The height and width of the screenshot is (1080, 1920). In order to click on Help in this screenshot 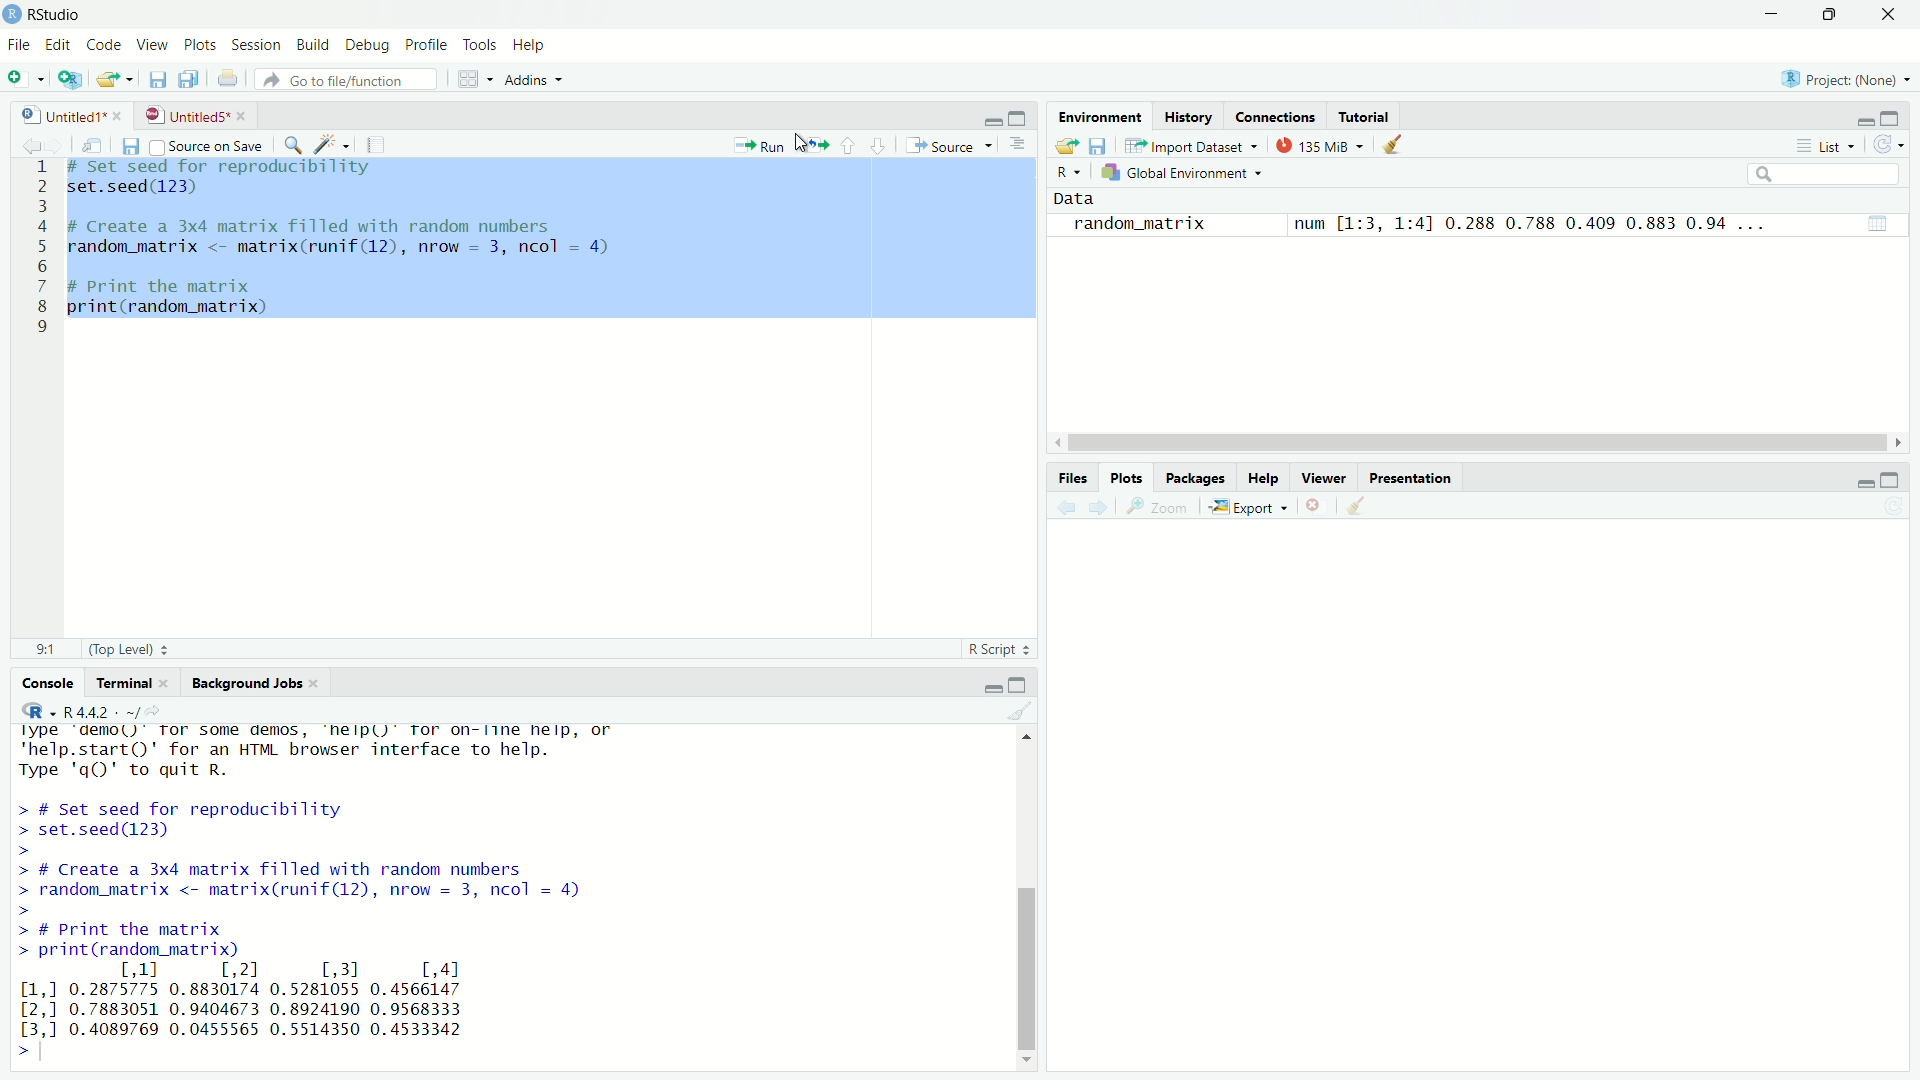, I will do `click(1266, 476)`.